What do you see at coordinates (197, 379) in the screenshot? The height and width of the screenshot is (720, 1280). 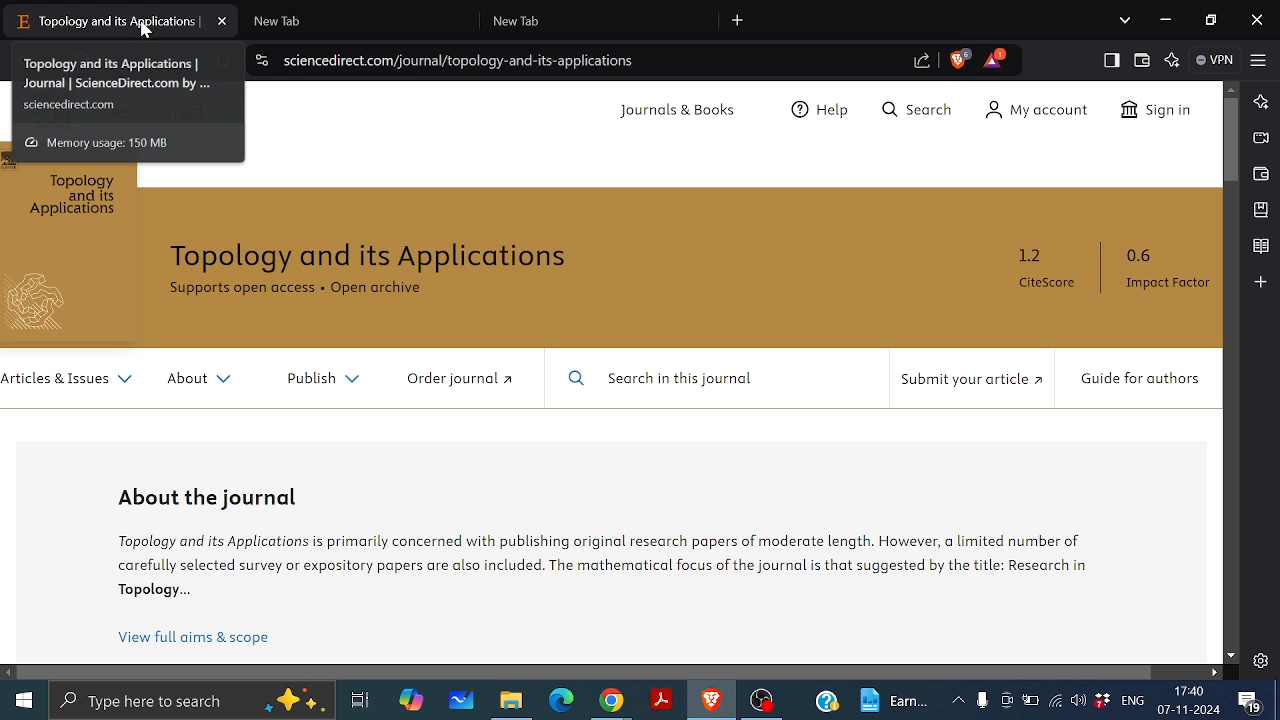 I see `About` at bounding box center [197, 379].